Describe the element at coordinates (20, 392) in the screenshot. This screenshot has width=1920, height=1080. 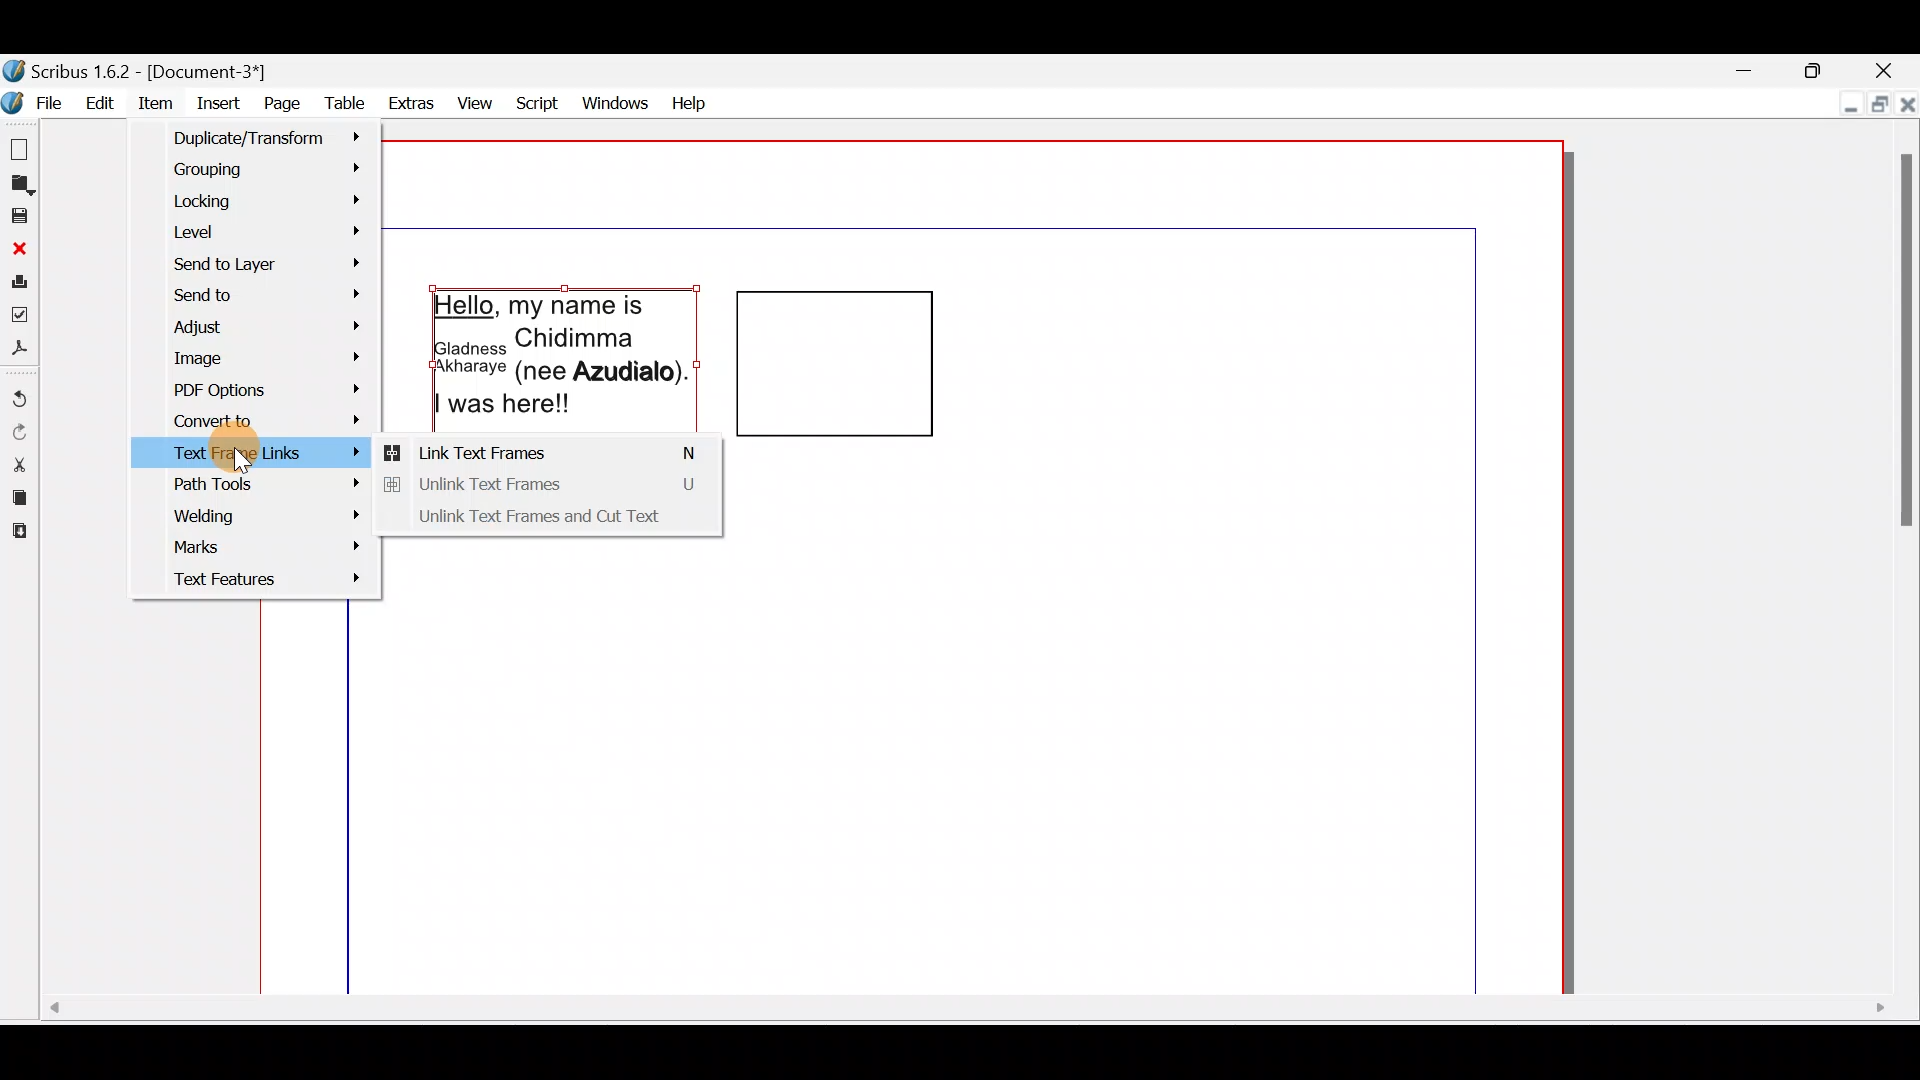
I see `Undo` at that location.